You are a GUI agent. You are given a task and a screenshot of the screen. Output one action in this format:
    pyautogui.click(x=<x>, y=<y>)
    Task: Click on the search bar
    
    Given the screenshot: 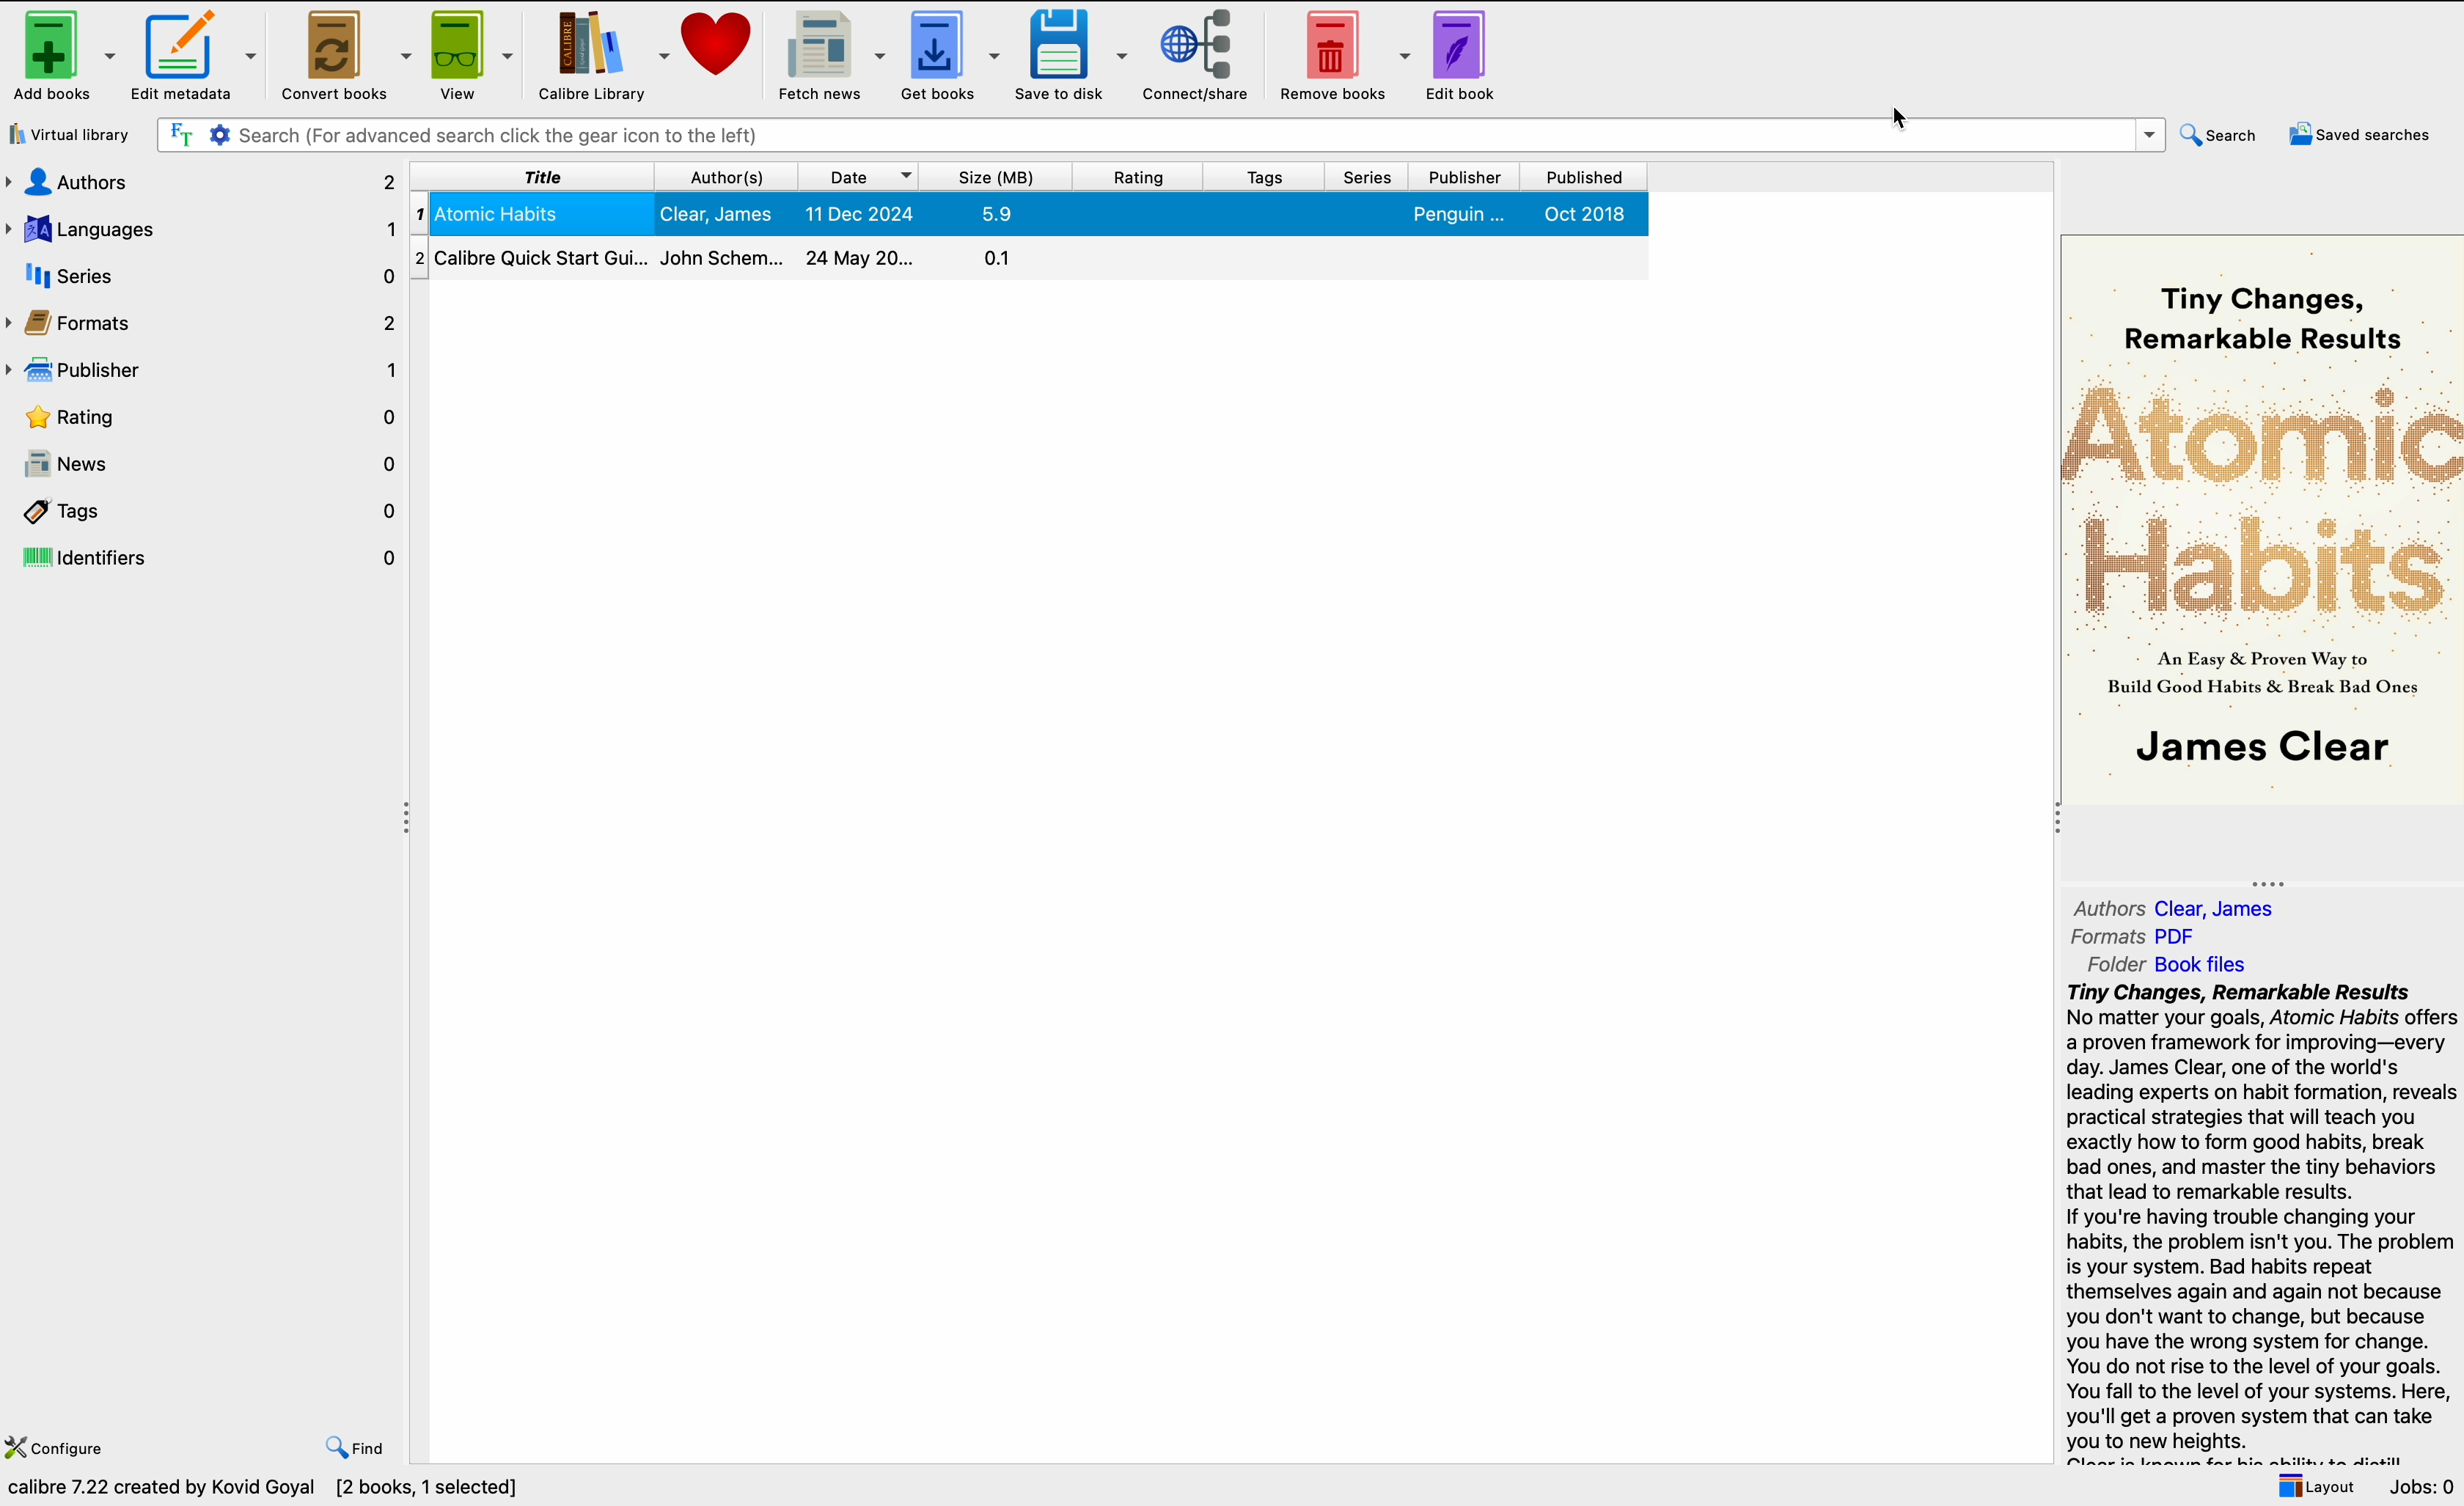 What is the action you would take?
    pyautogui.click(x=1163, y=135)
    